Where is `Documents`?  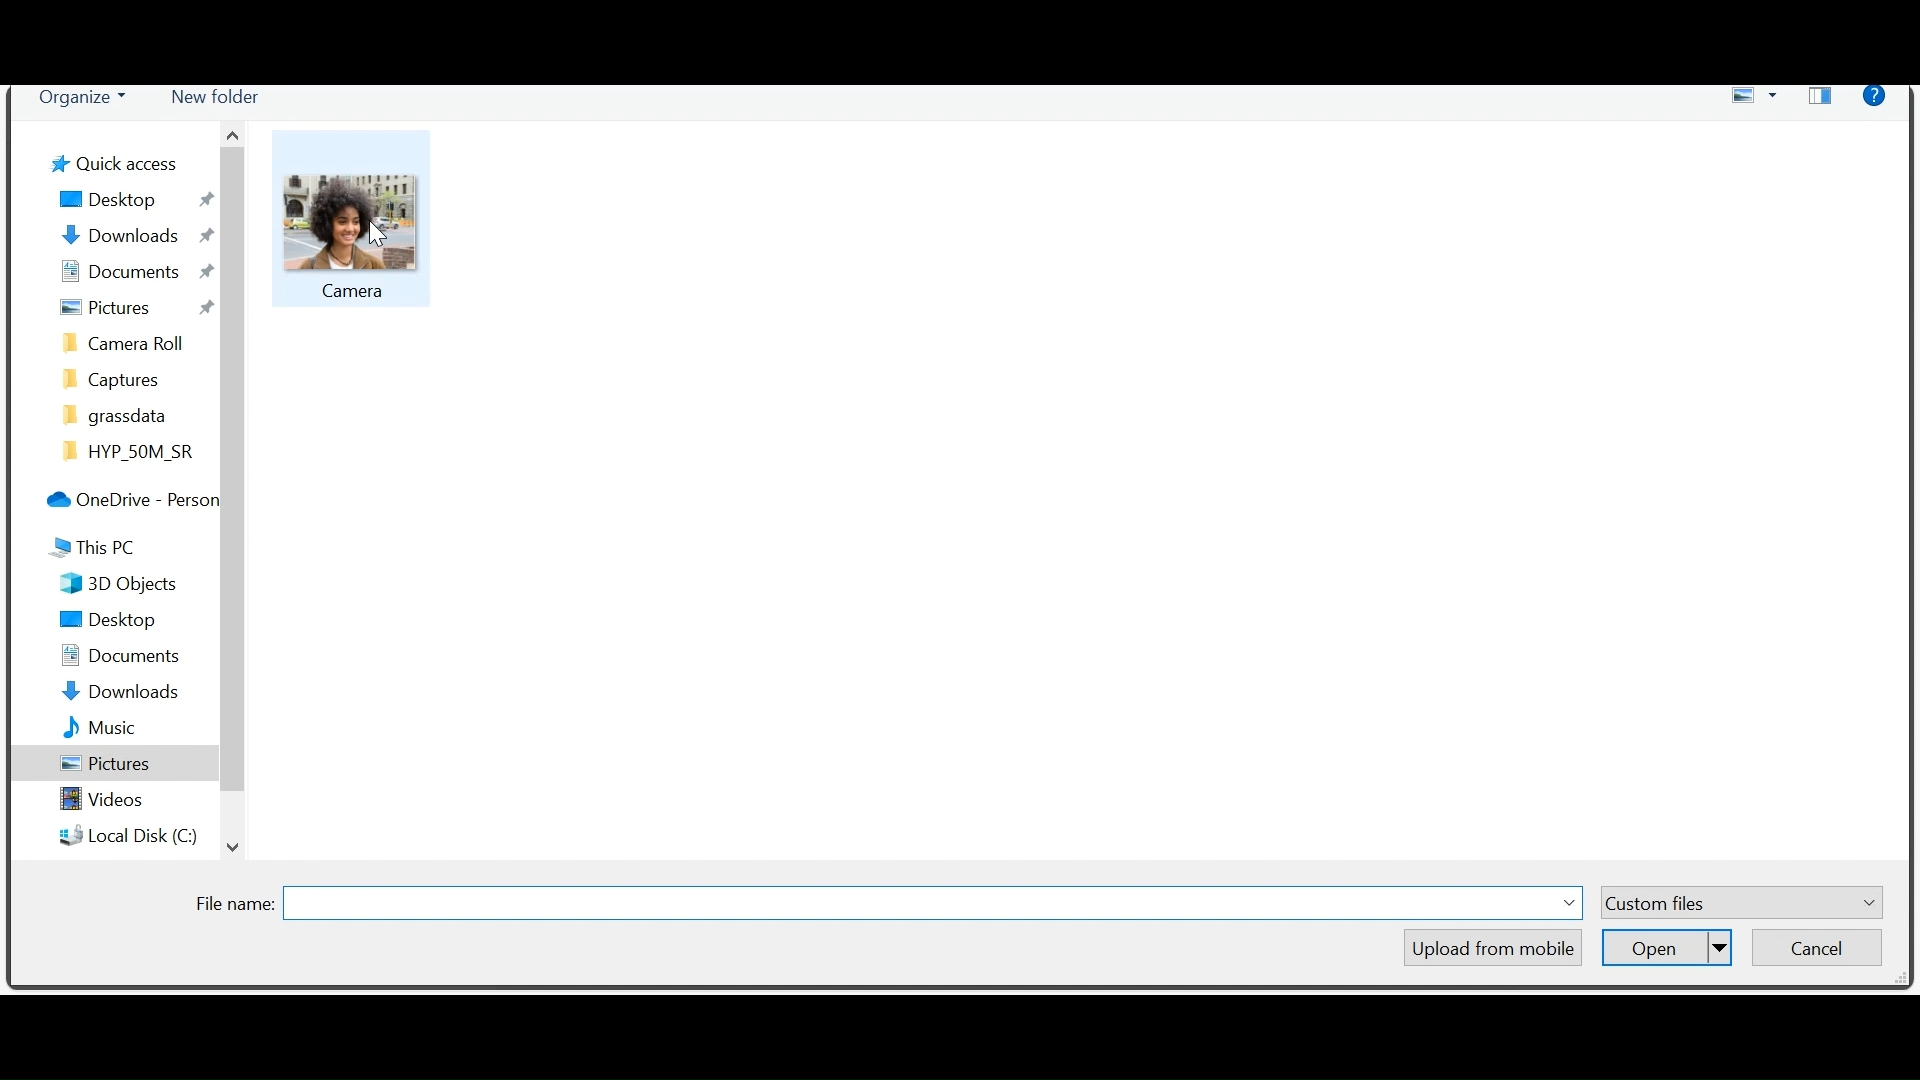 Documents is located at coordinates (134, 270).